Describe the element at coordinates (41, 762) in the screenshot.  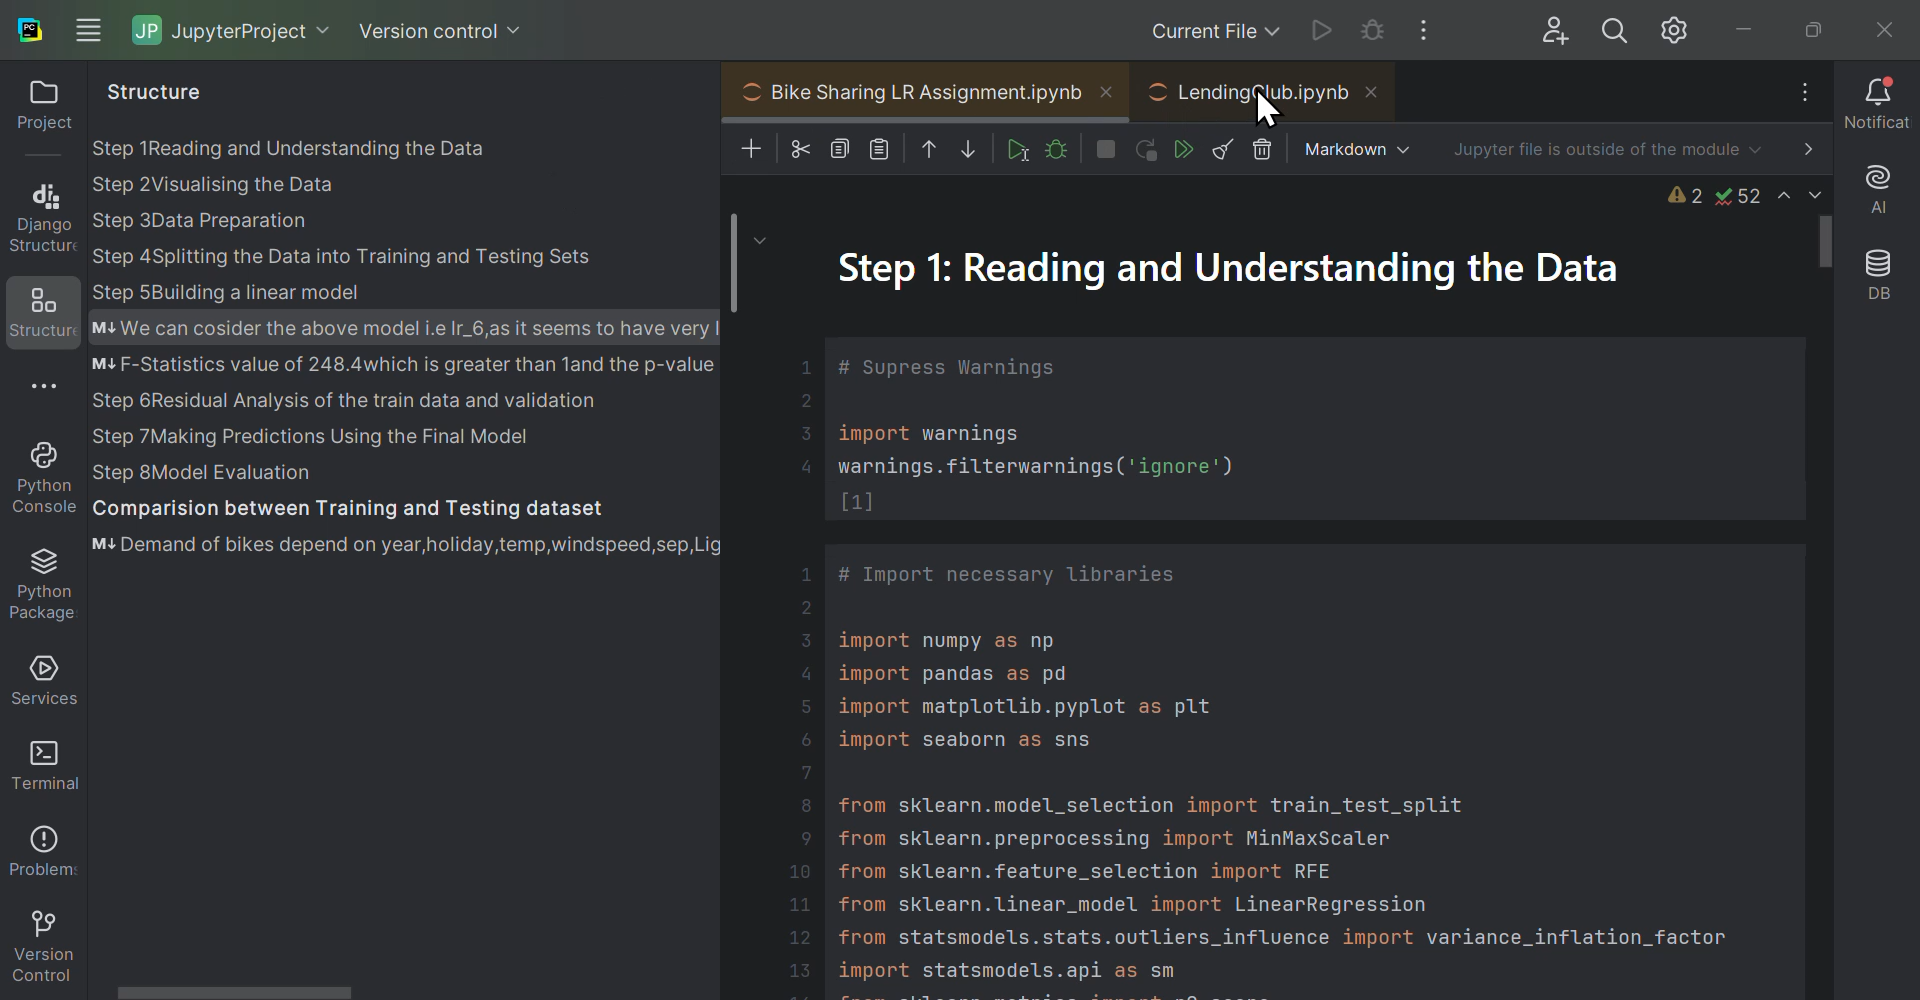
I see `Terminal` at that location.